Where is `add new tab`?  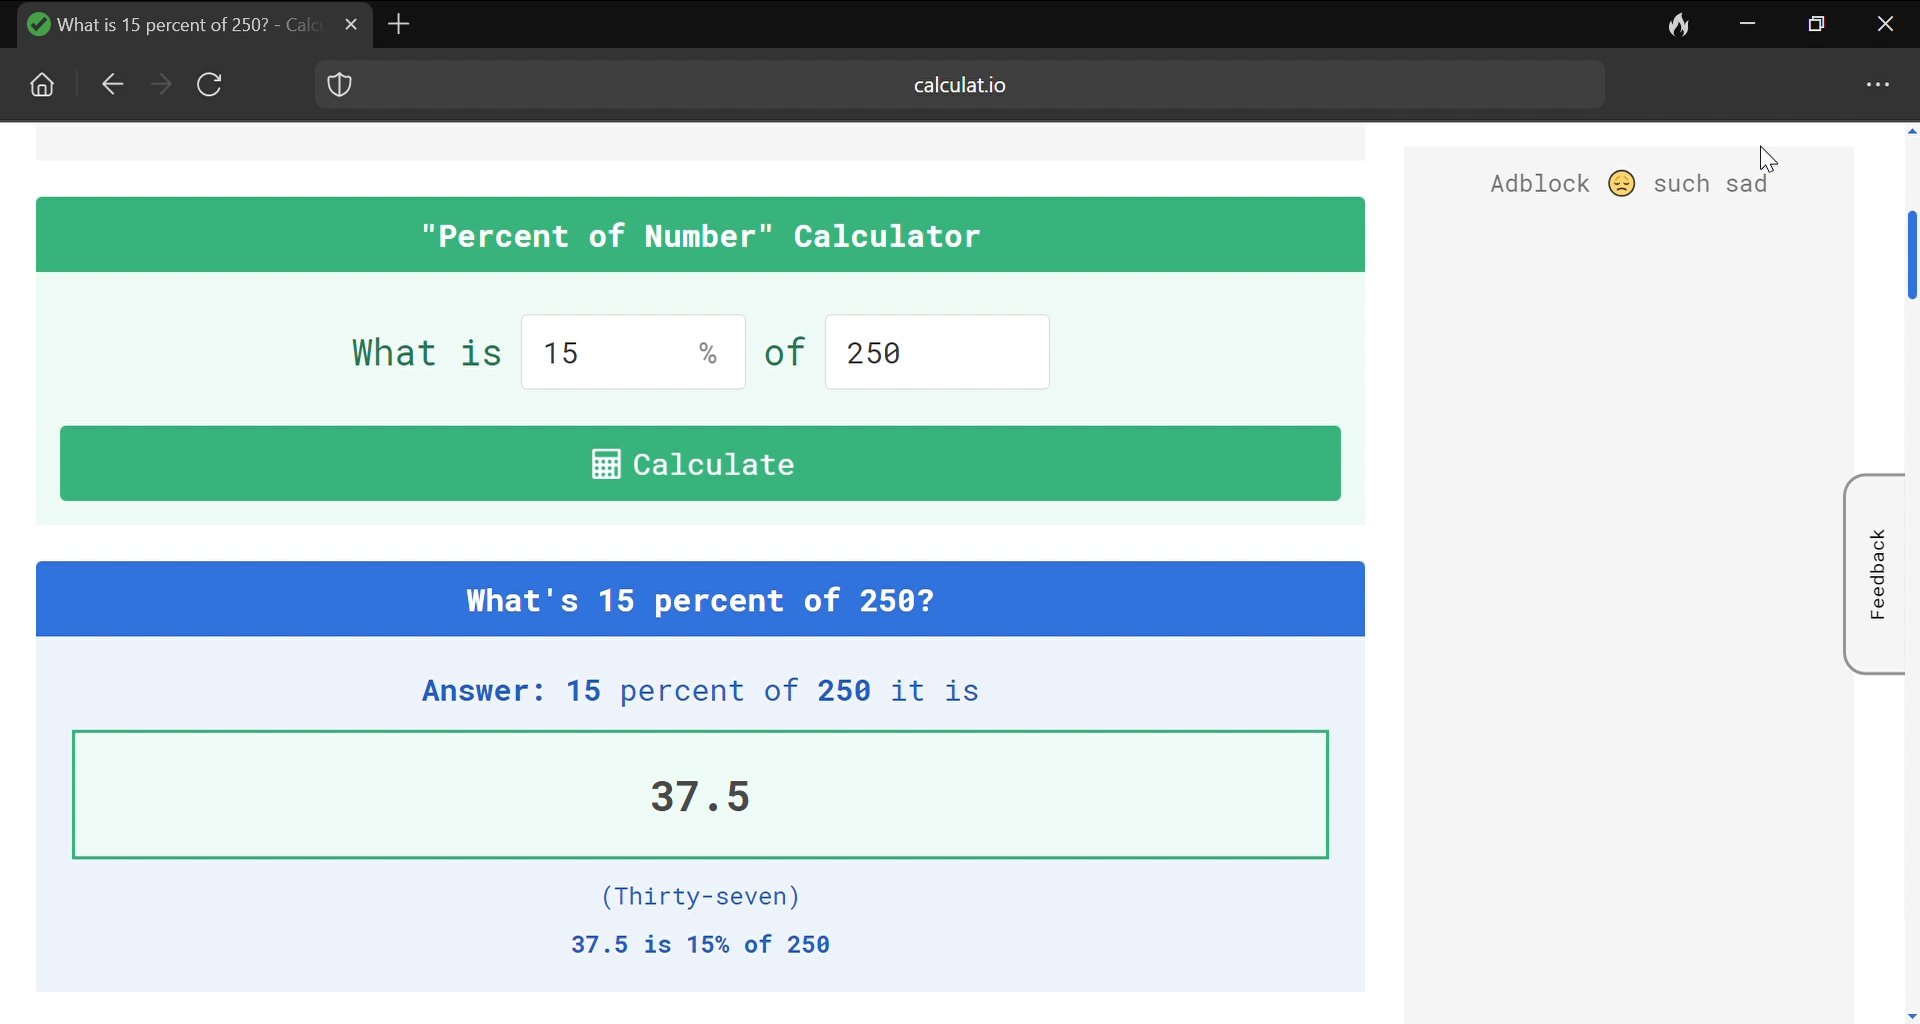
add new tab is located at coordinates (400, 22).